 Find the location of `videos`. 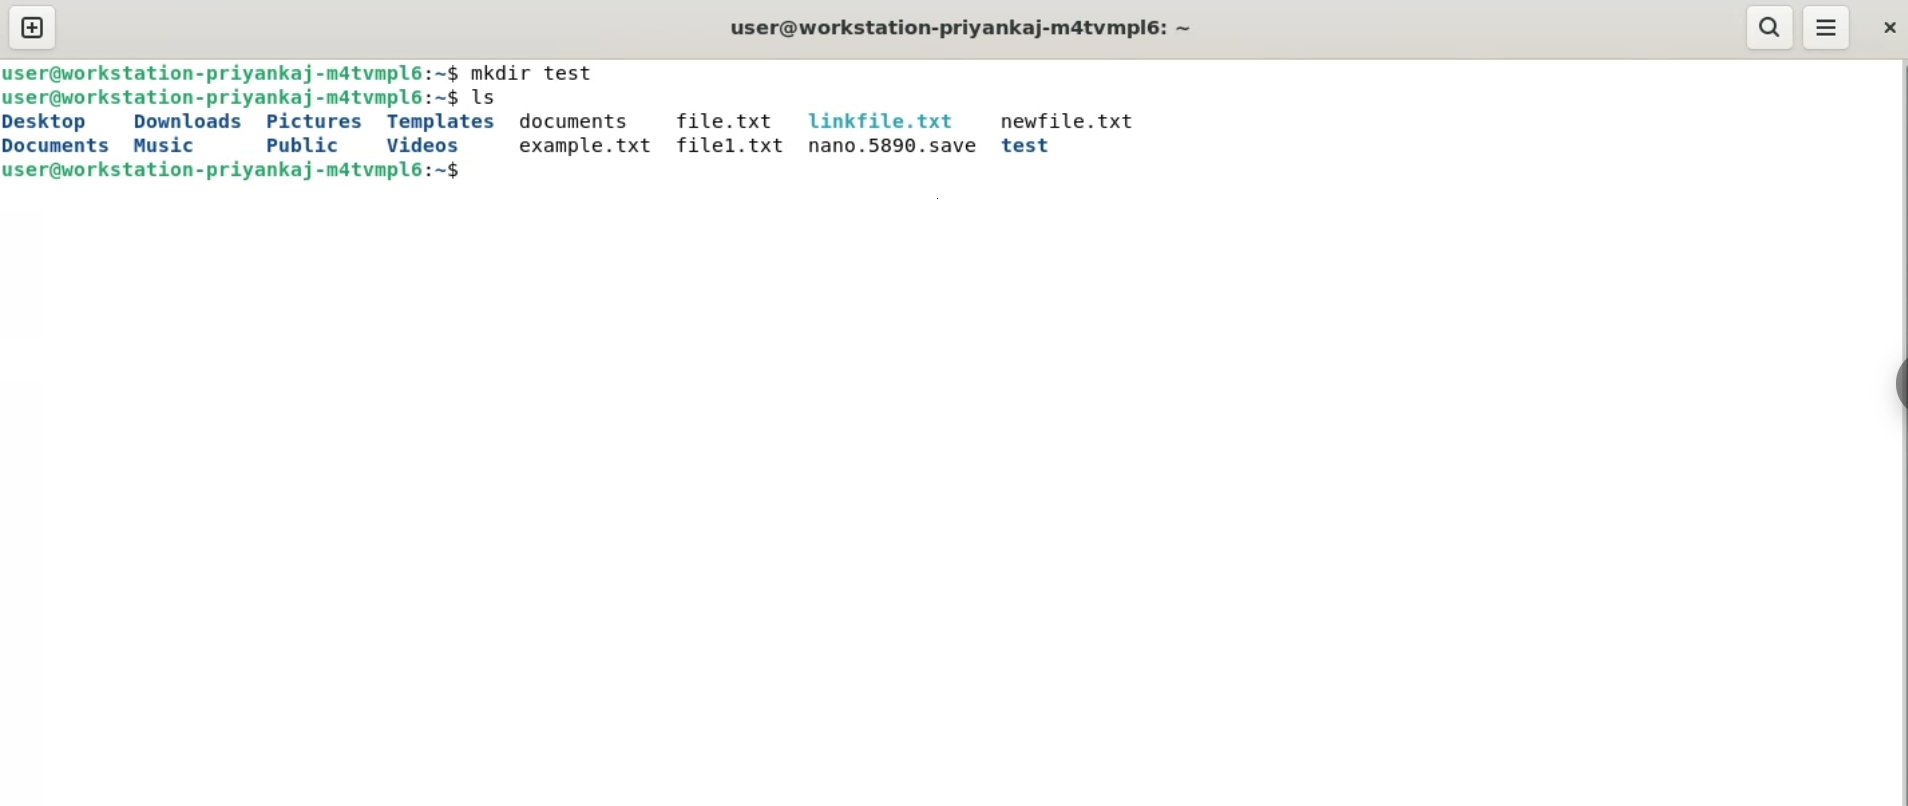

videos is located at coordinates (422, 144).